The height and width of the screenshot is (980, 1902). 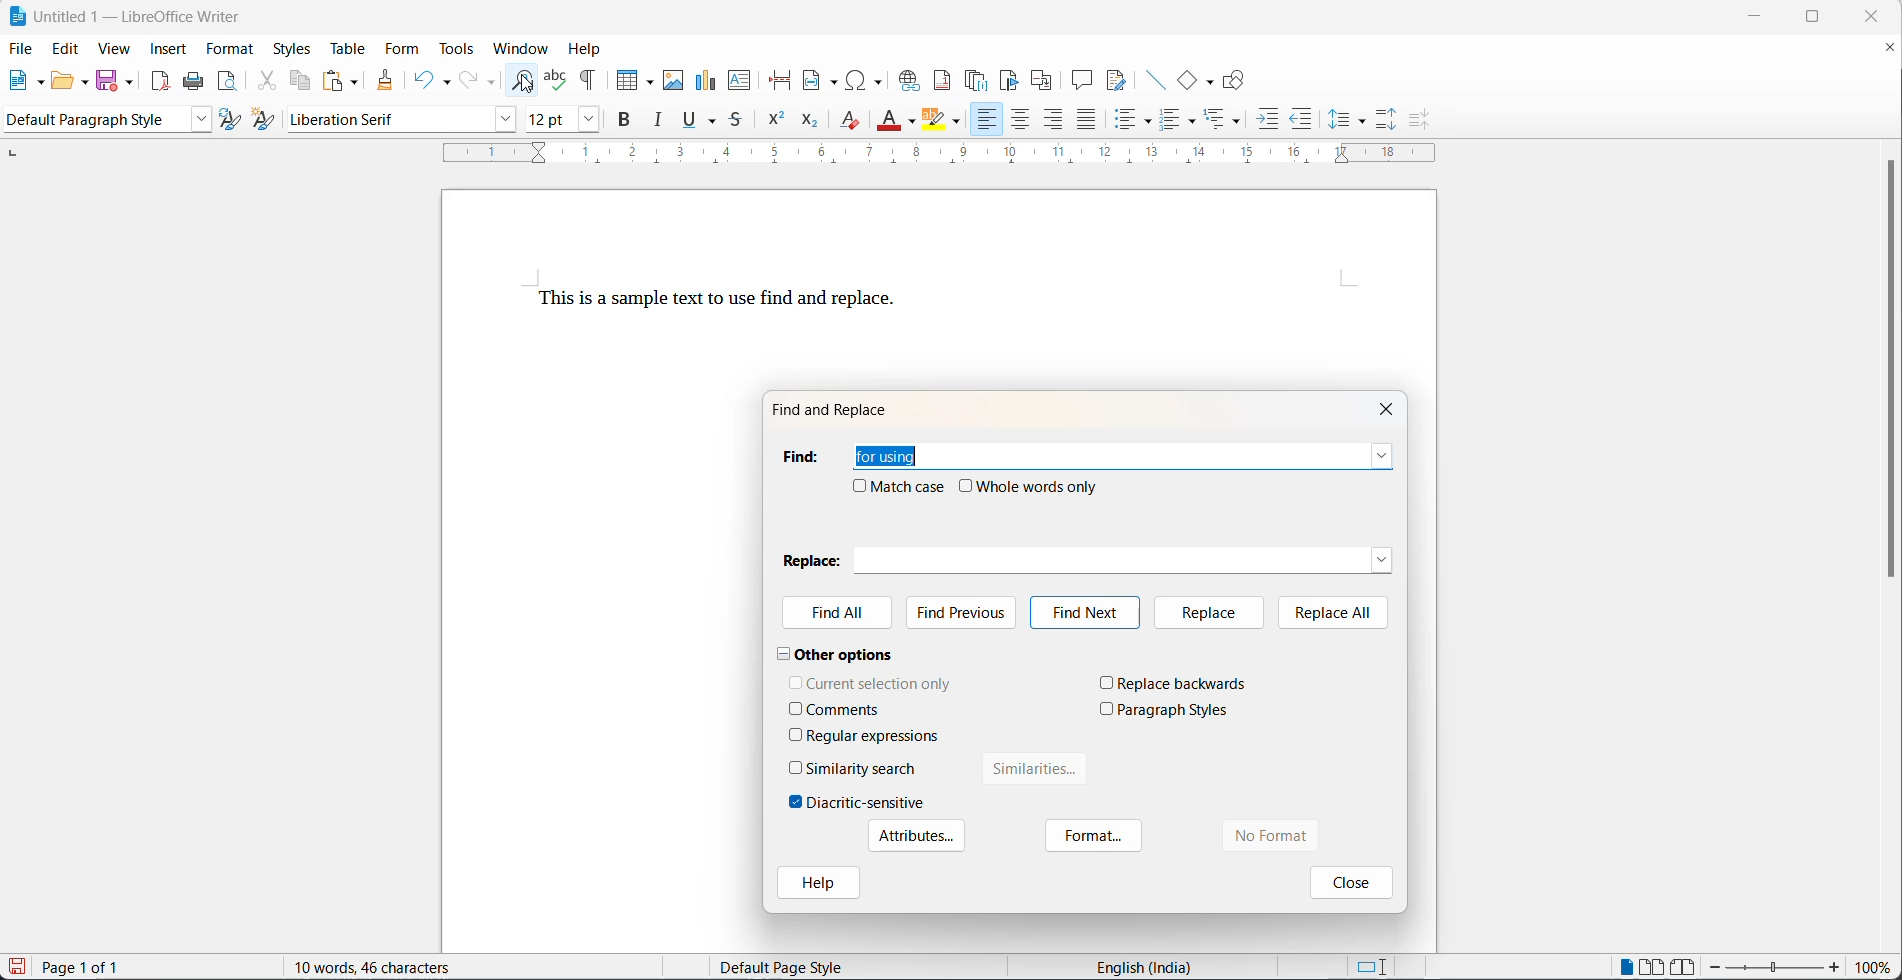 What do you see at coordinates (979, 80) in the screenshot?
I see `insert endnote` at bounding box center [979, 80].